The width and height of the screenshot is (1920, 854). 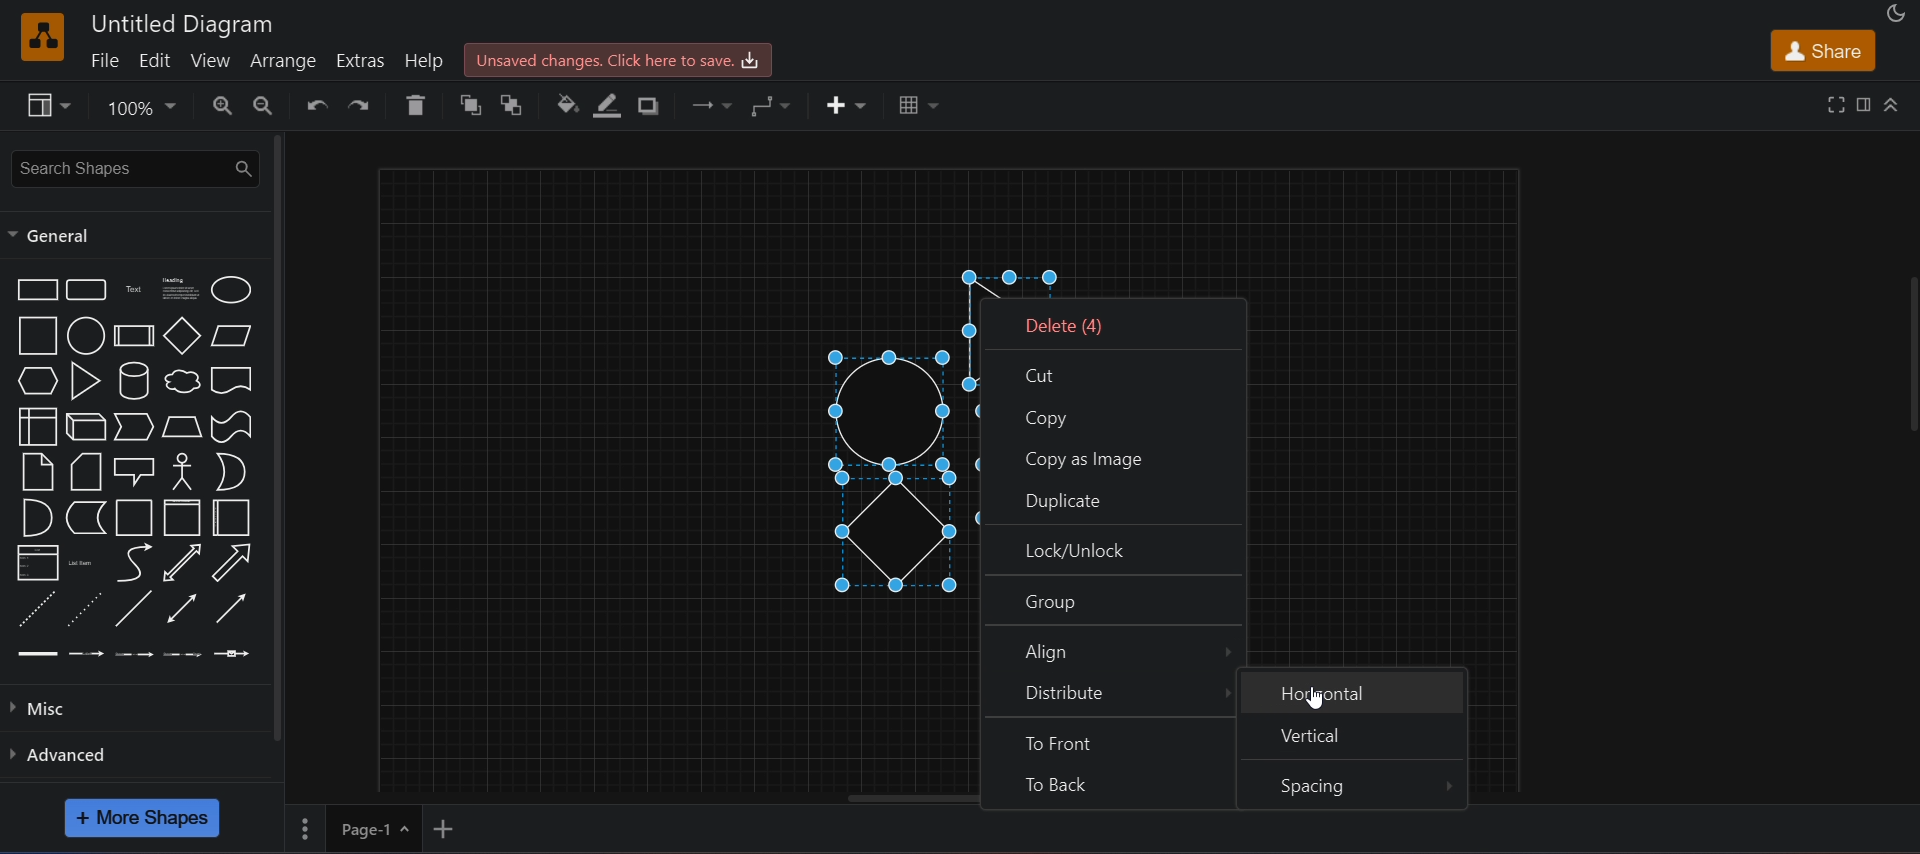 I want to click on notes, so click(x=37, y=472).